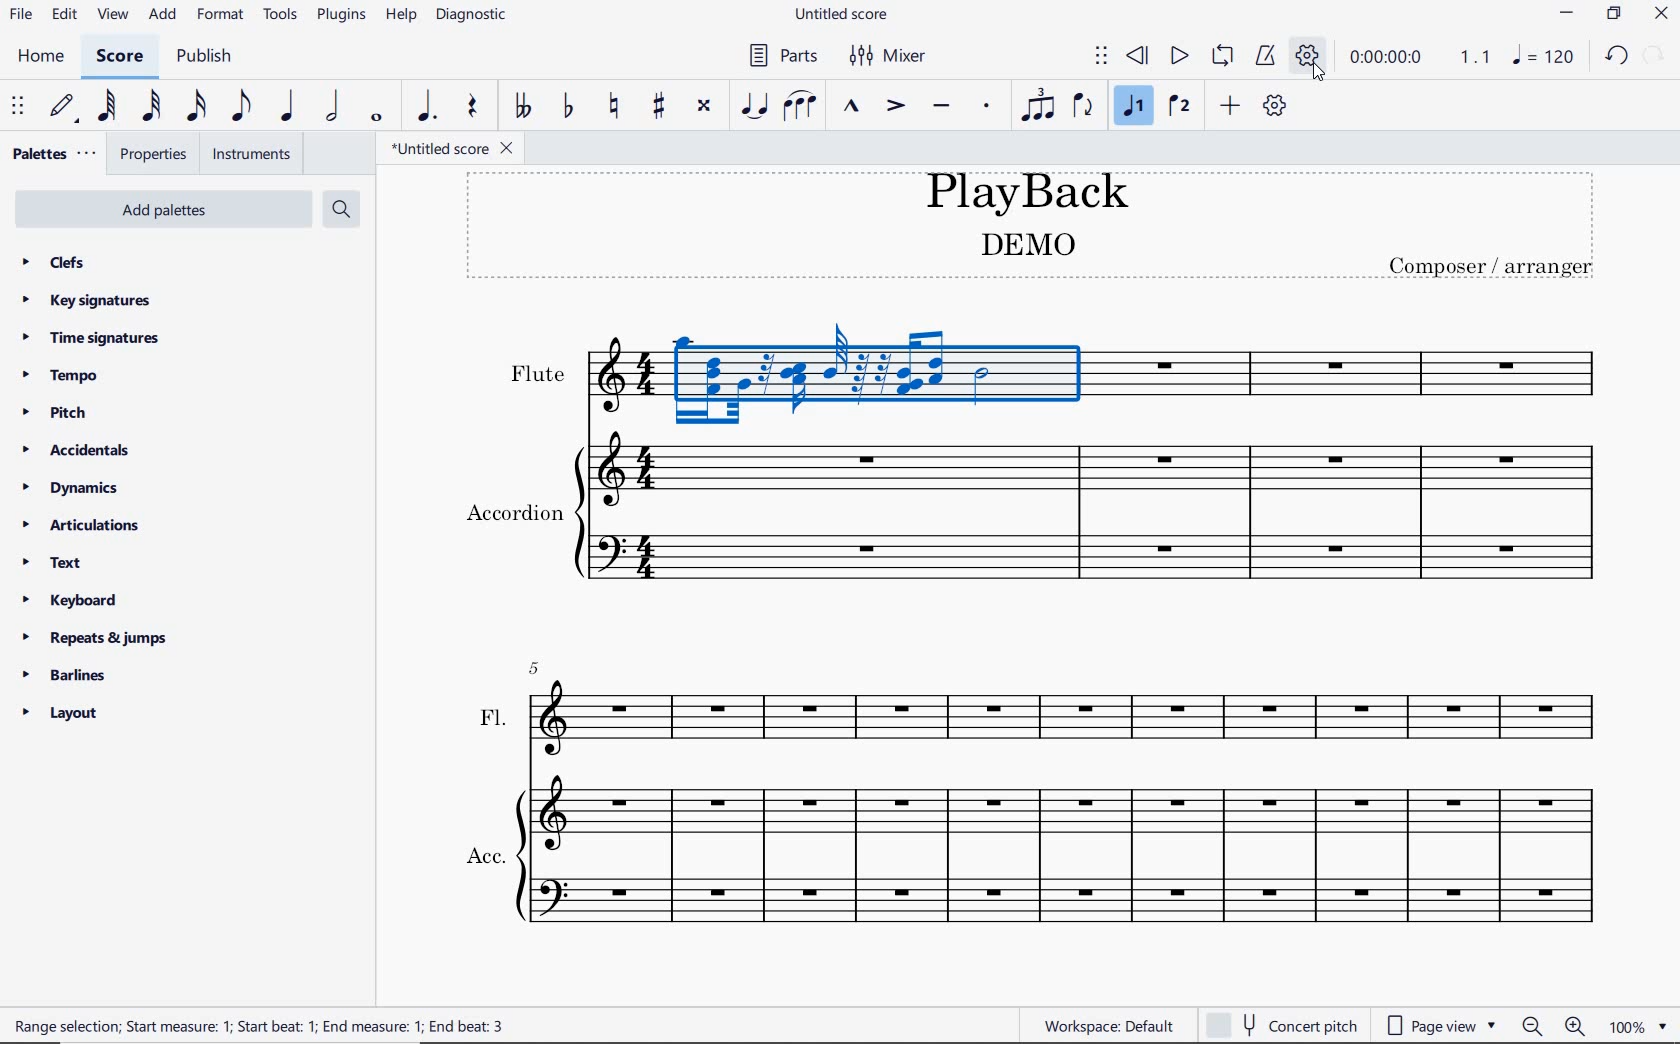  What do you see at coordinates (154, 108) in the screenshot?
I see `32nd note` at bounding box center [154, 108].